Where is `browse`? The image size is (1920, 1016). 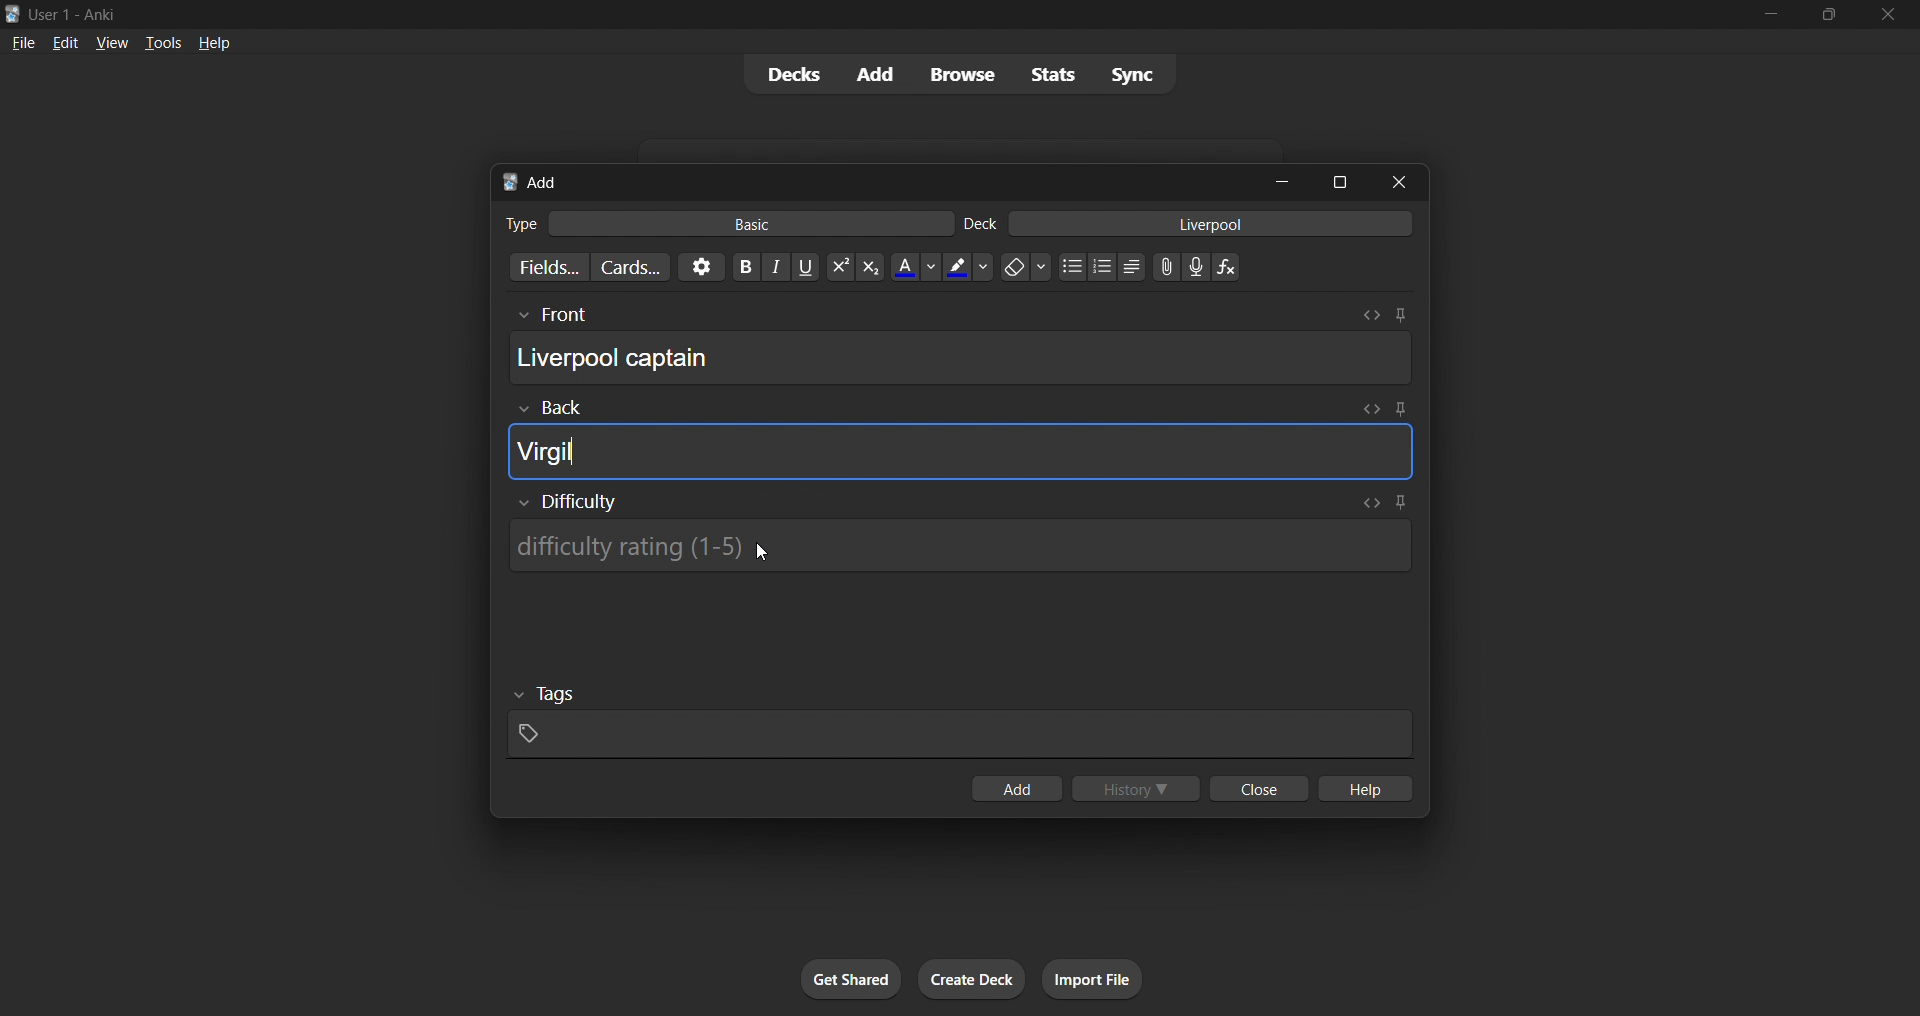 browse is located at coordinates (962, 74).